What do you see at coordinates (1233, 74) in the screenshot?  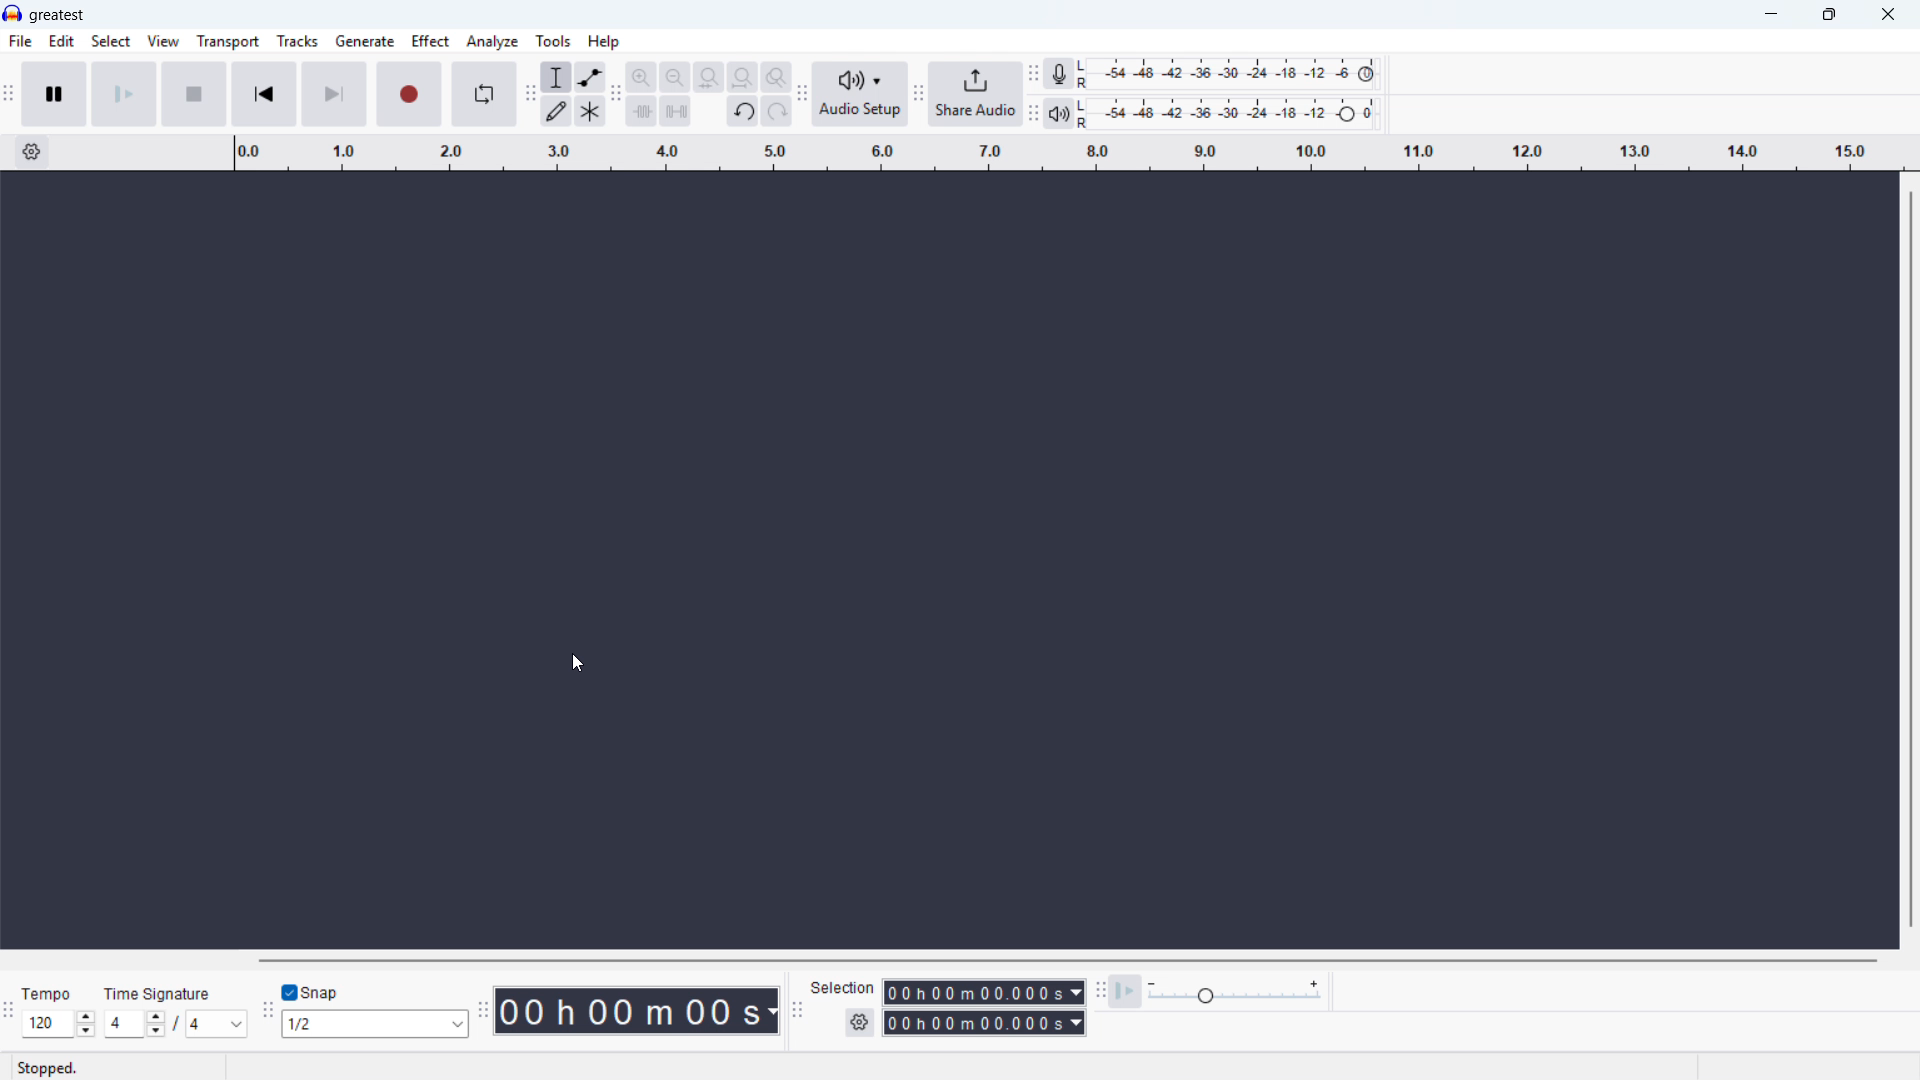 I see `Recording level` at bounding box center [1233, 74].